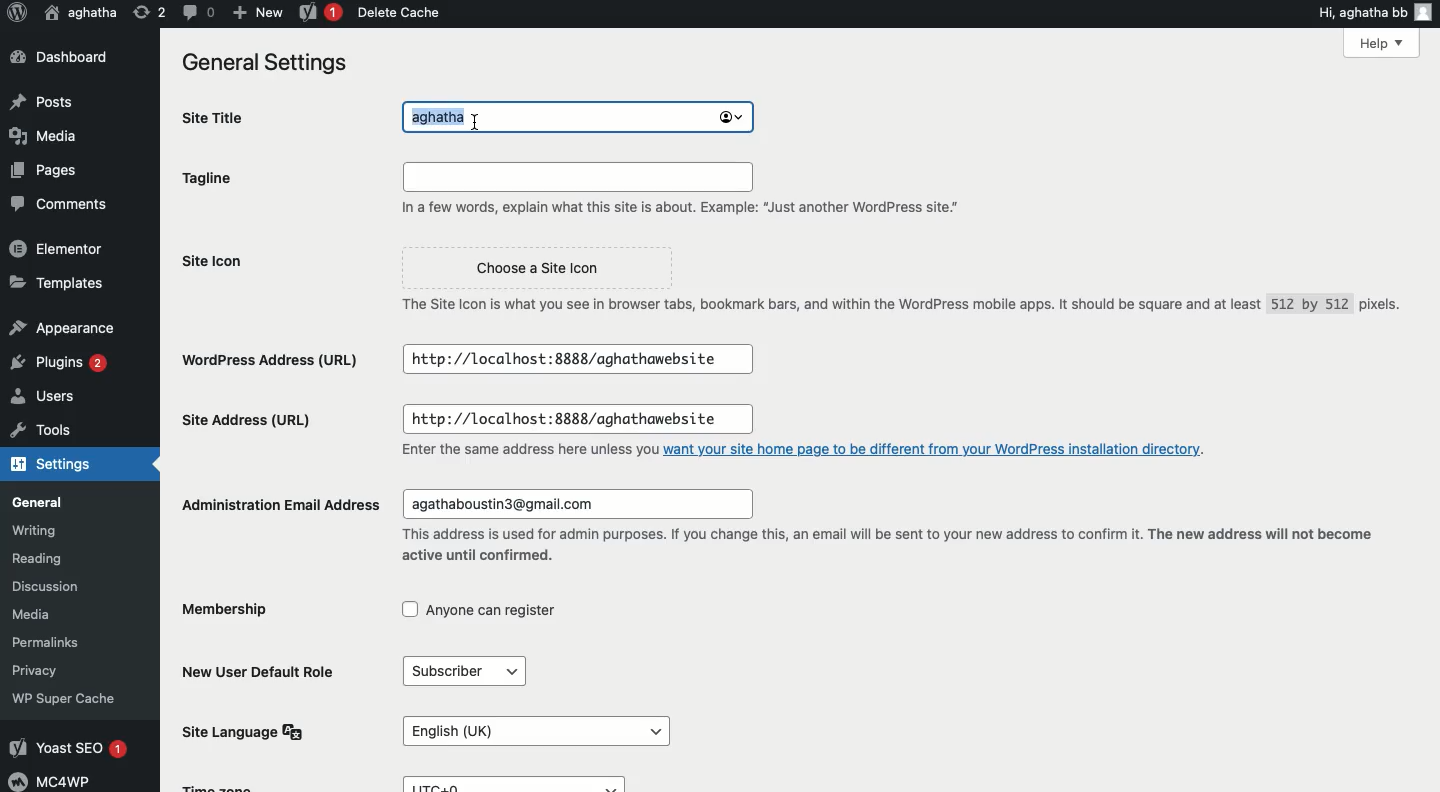 The width and height of the screenshot is (1440, 792). Describe the element at coordinates (41, 429) in the screenshot. I see `Tools` at that location.